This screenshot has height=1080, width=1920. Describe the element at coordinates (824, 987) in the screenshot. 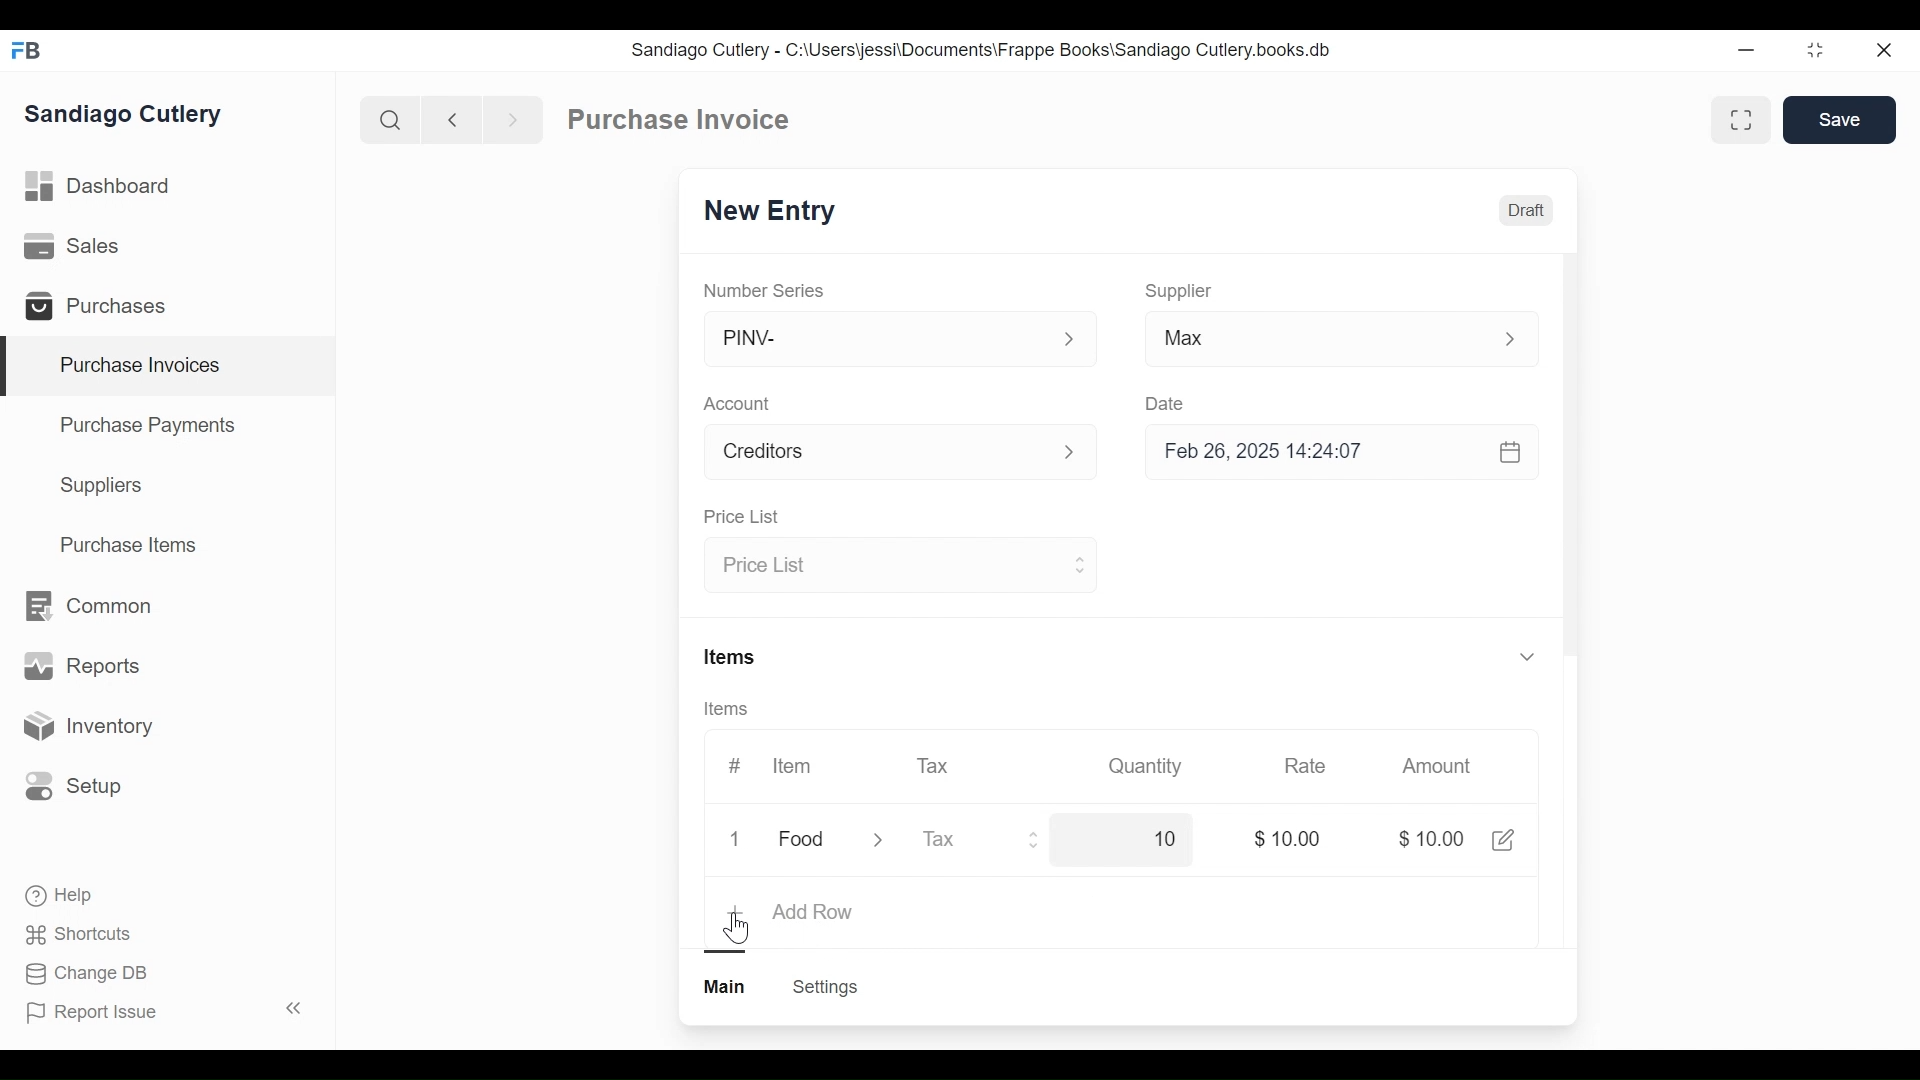

I see `Settings` at that location.